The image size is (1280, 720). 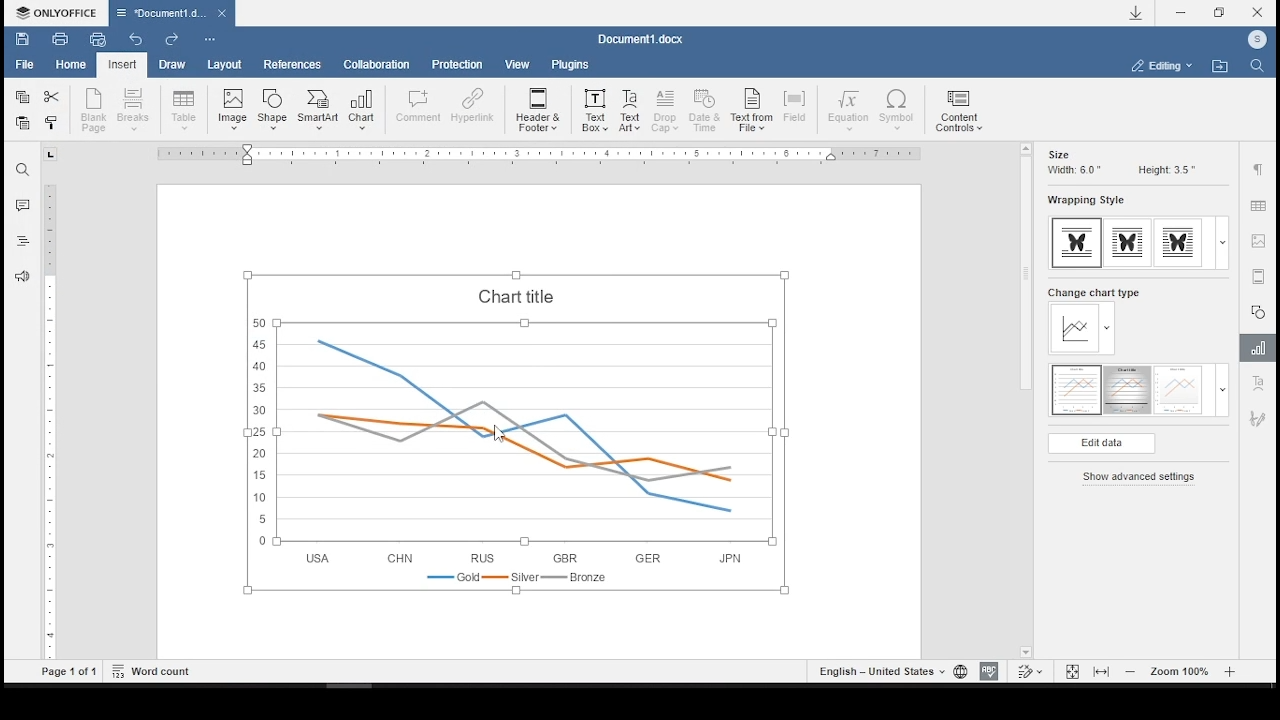 What do you see at coordinates (1058, 154) in the screenshot?
I see `size` at bounding box center [1058, 154].